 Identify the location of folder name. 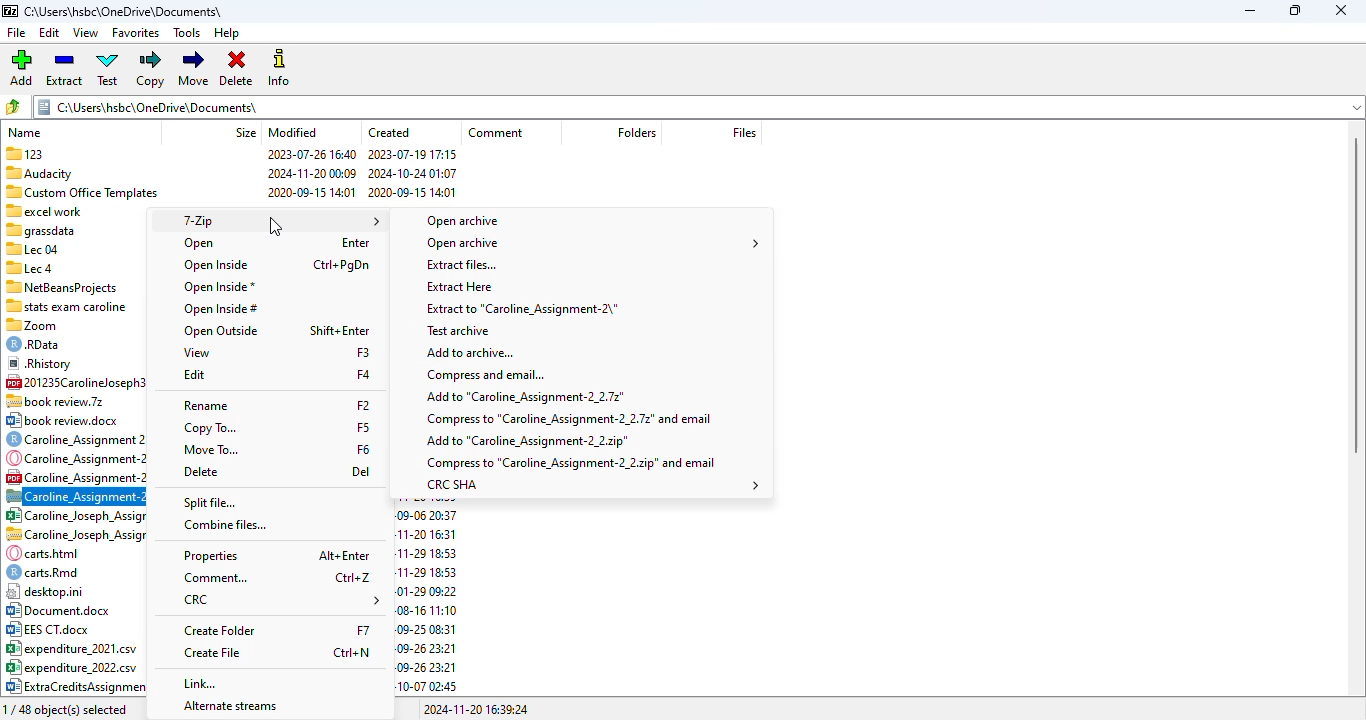
(123, 11).